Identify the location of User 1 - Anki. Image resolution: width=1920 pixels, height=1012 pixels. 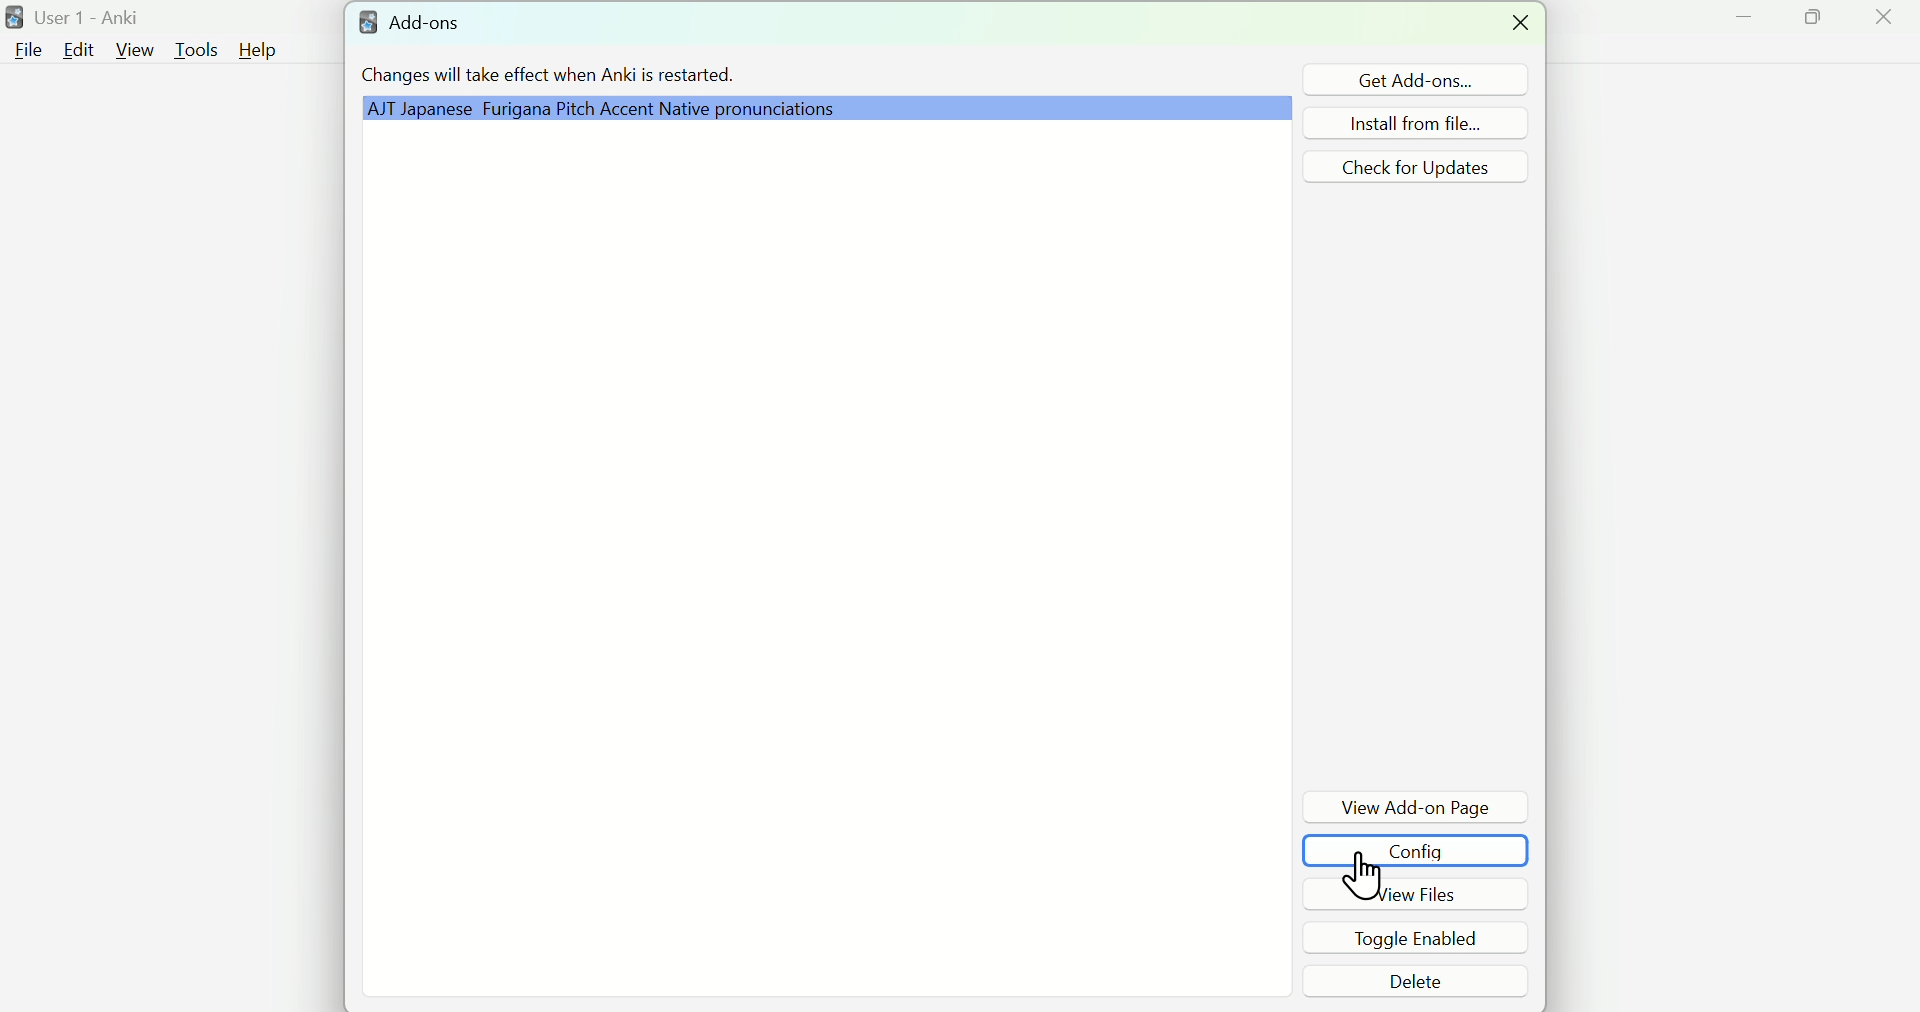
(78, 15).